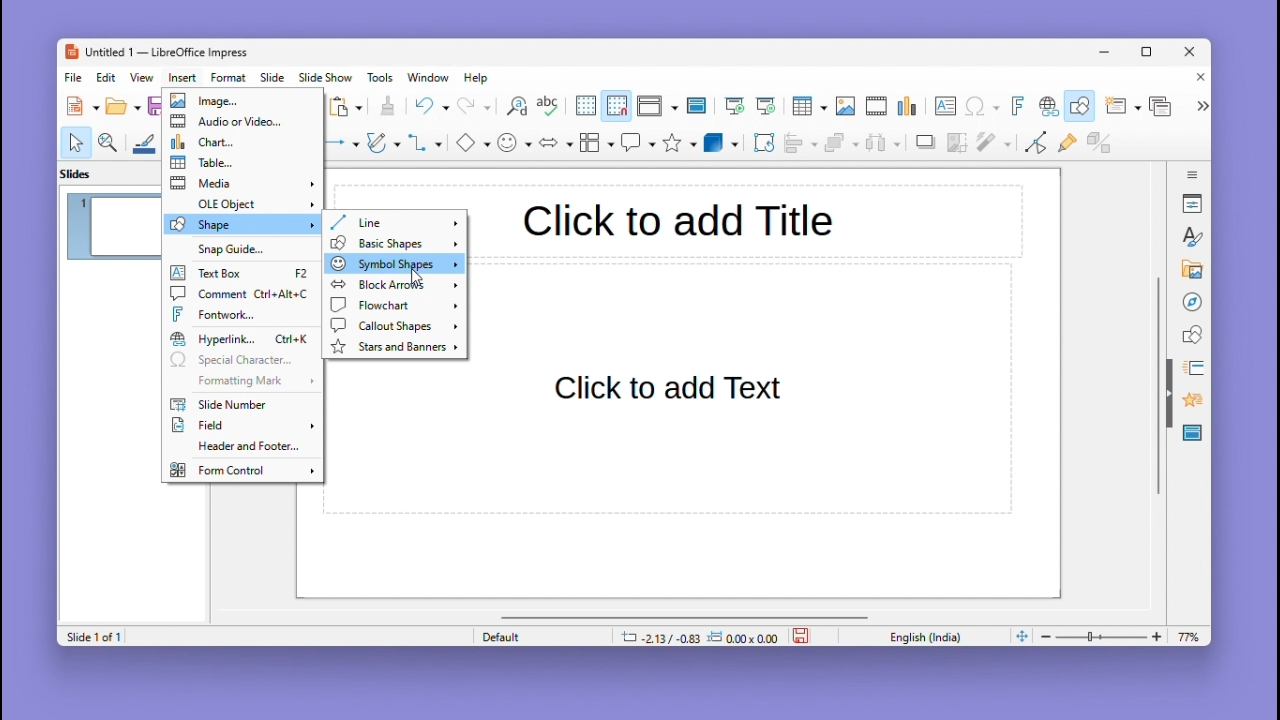 Image resolution: width=1280 pixels, height=720 pixels. What do you see at coordinates (391, 263) in the screenshot?
I see `Symbol shapes` at bounding box center [391, 263].